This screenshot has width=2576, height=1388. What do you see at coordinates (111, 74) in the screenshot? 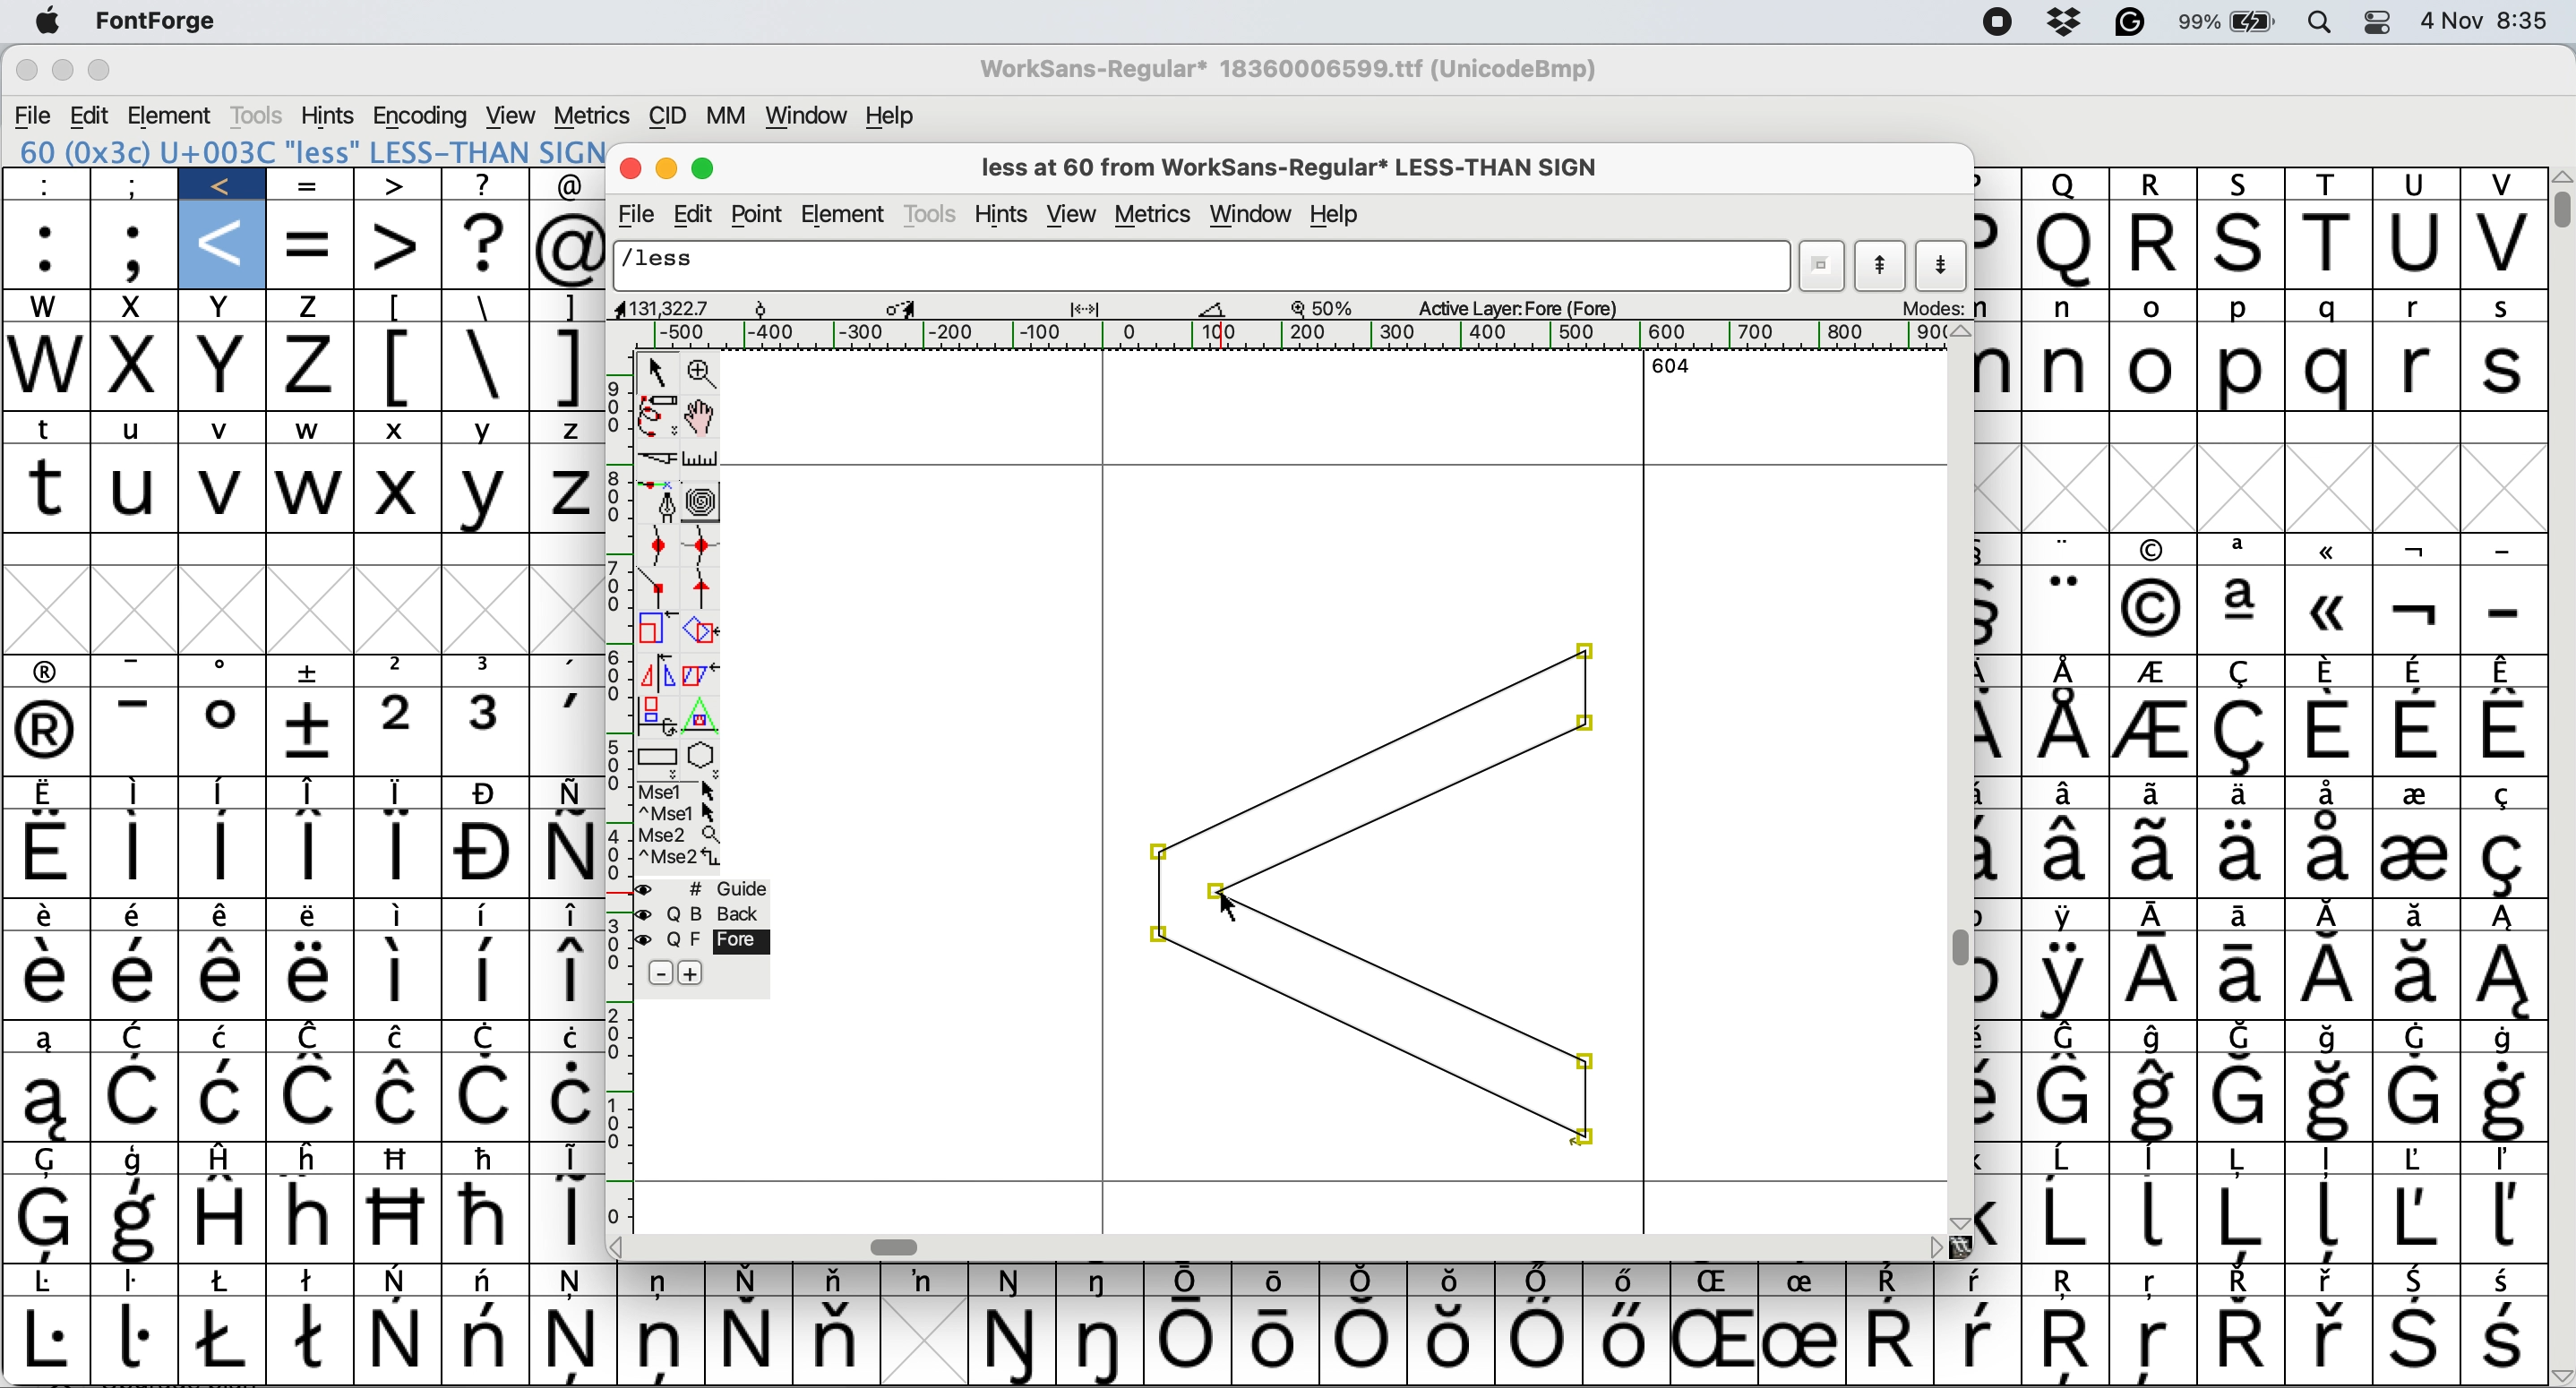
I see `maximise` at bounding box center [111, 74].